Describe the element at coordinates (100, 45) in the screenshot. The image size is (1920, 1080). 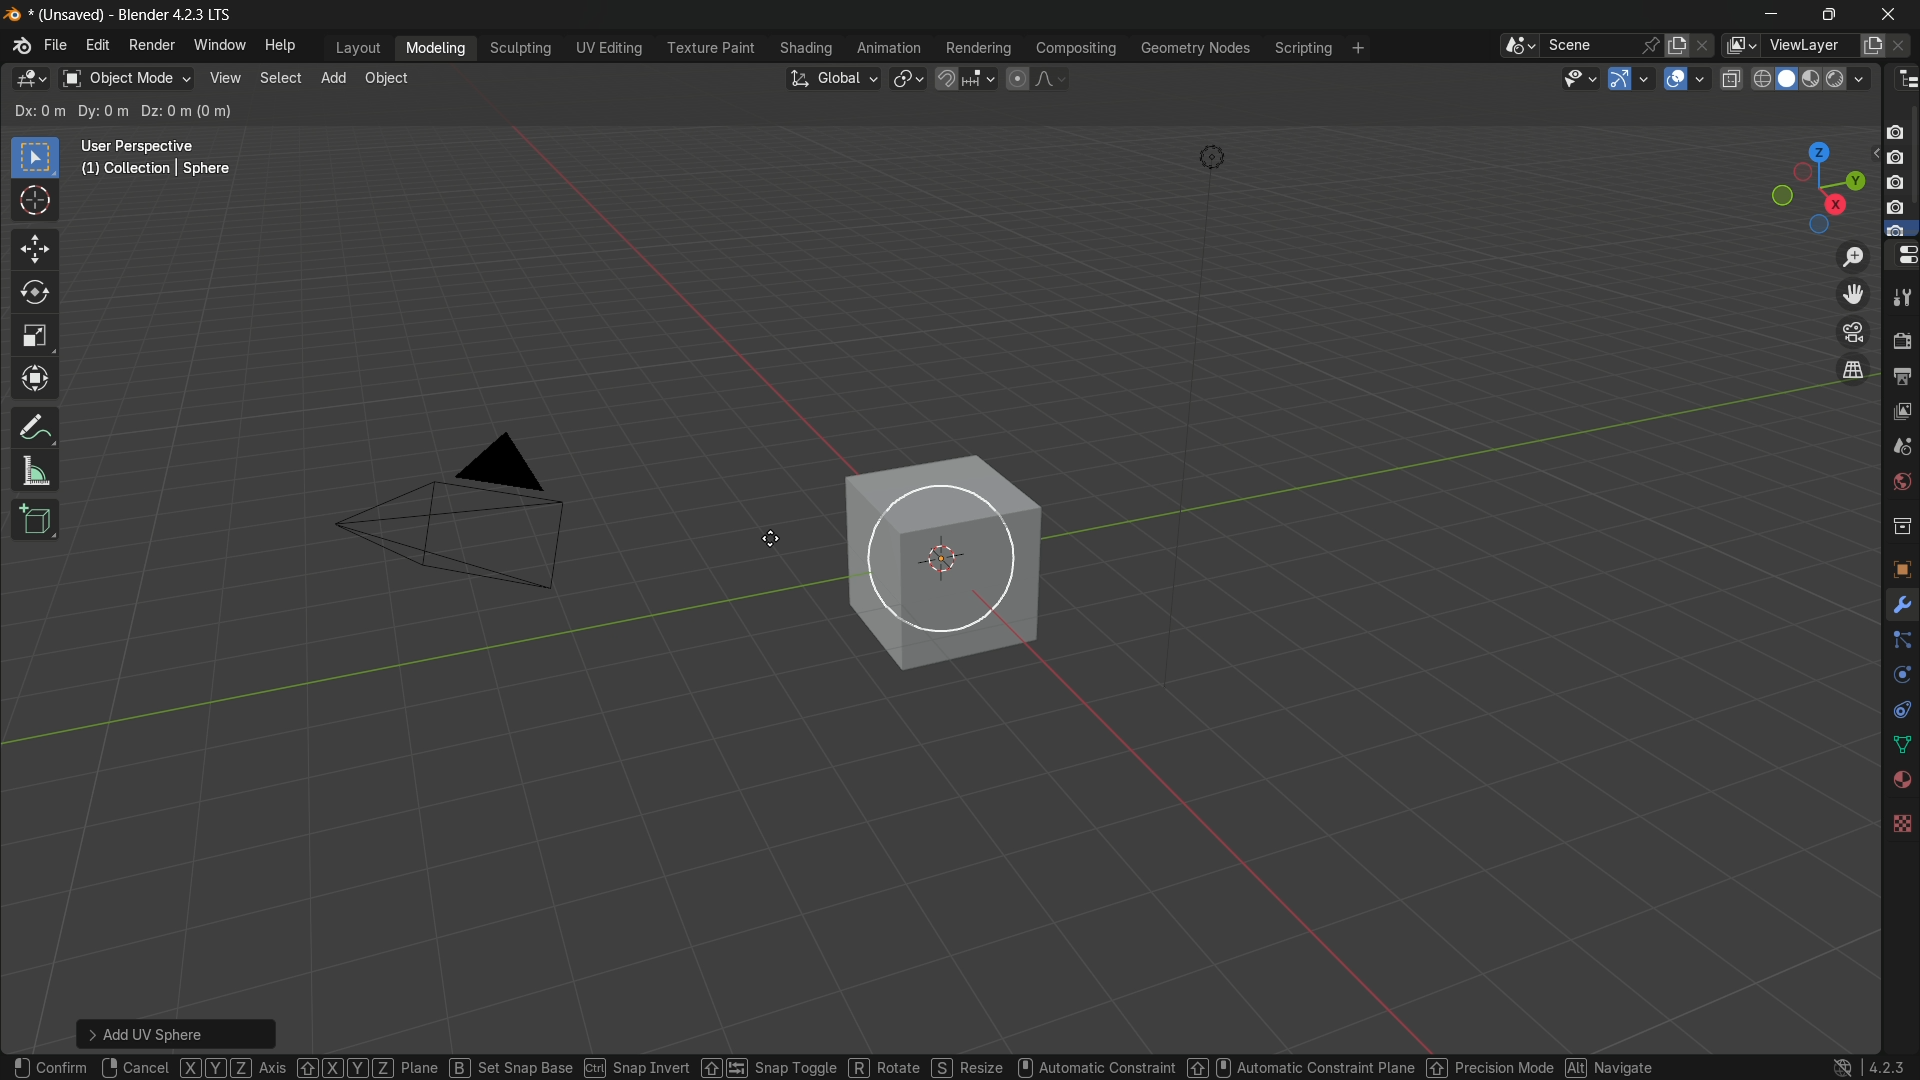
I see `edit menu` at that location.